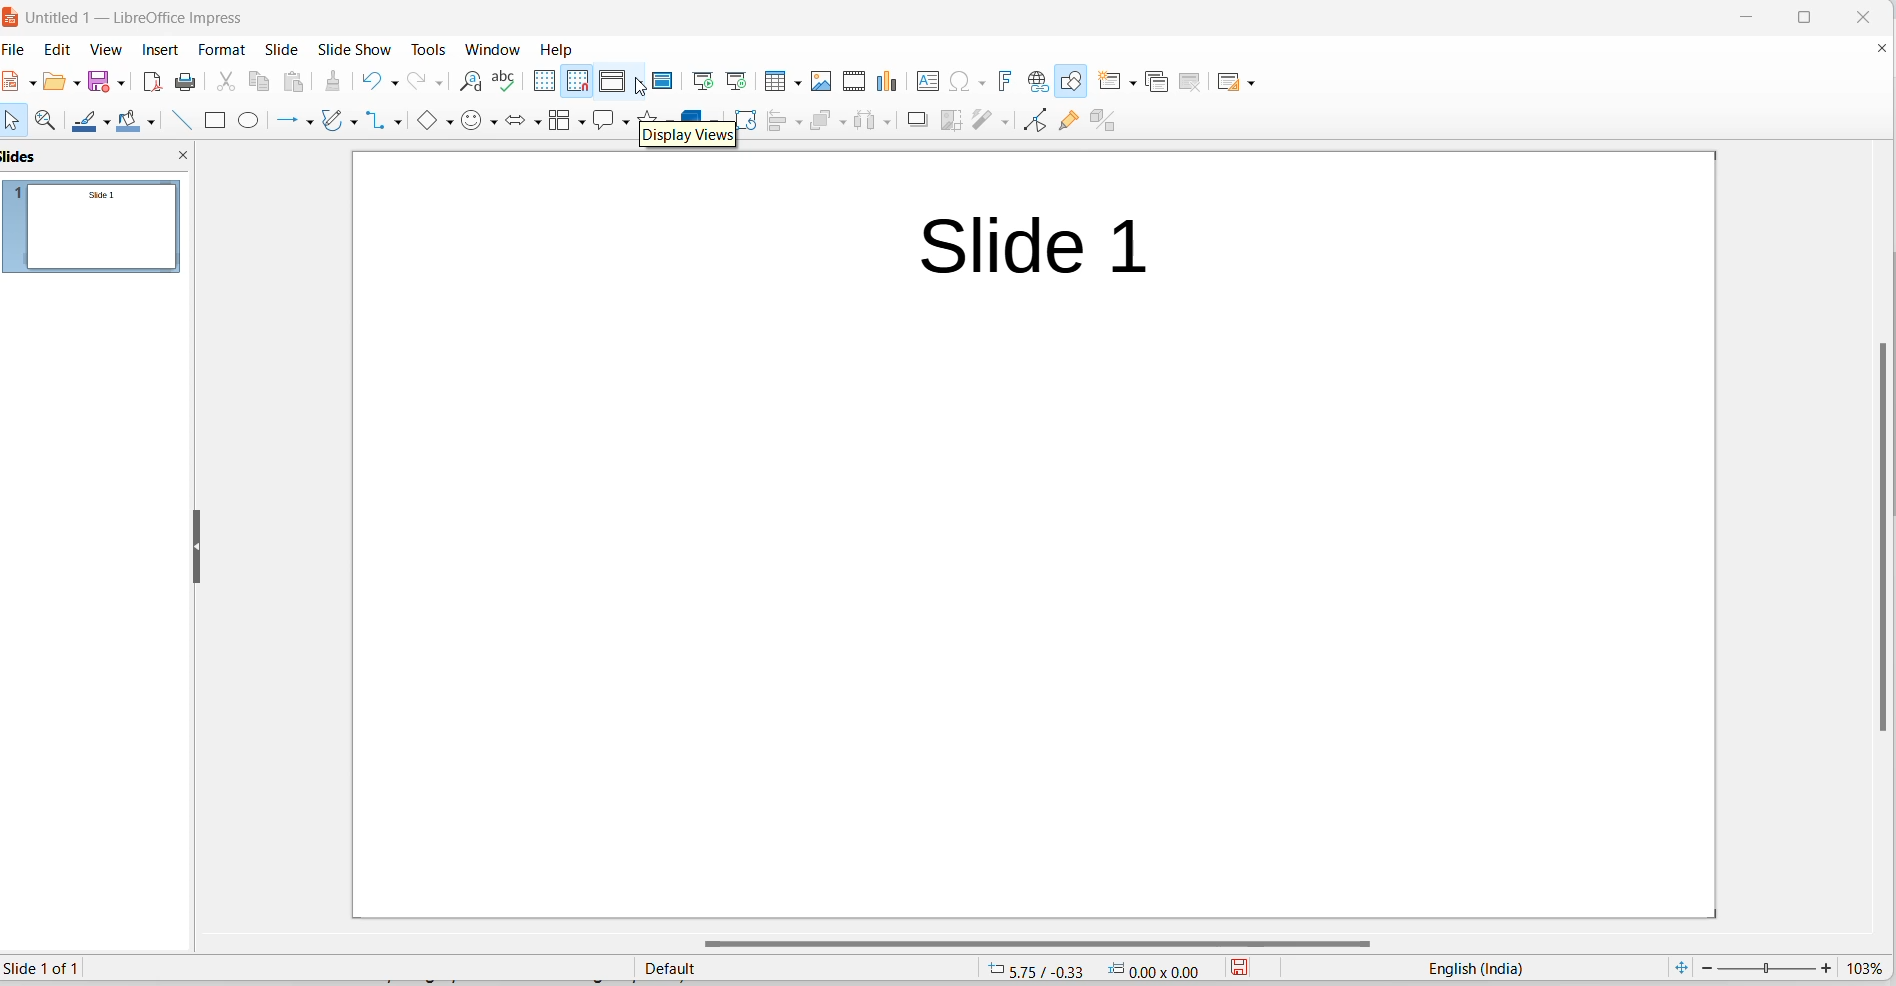 The height and width of the screenshot is (986, 1896). I want to click on callout shapes, so click(603, 123).